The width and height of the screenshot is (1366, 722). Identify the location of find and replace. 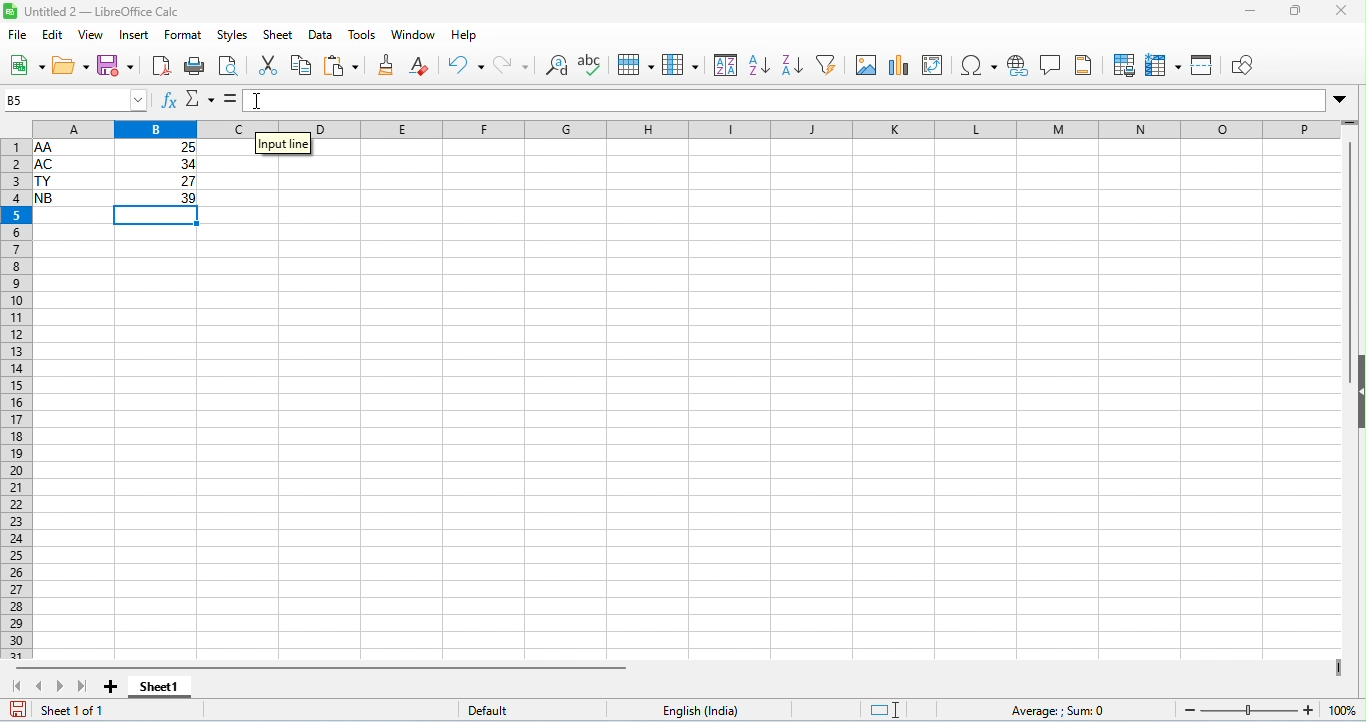
(560, 65).